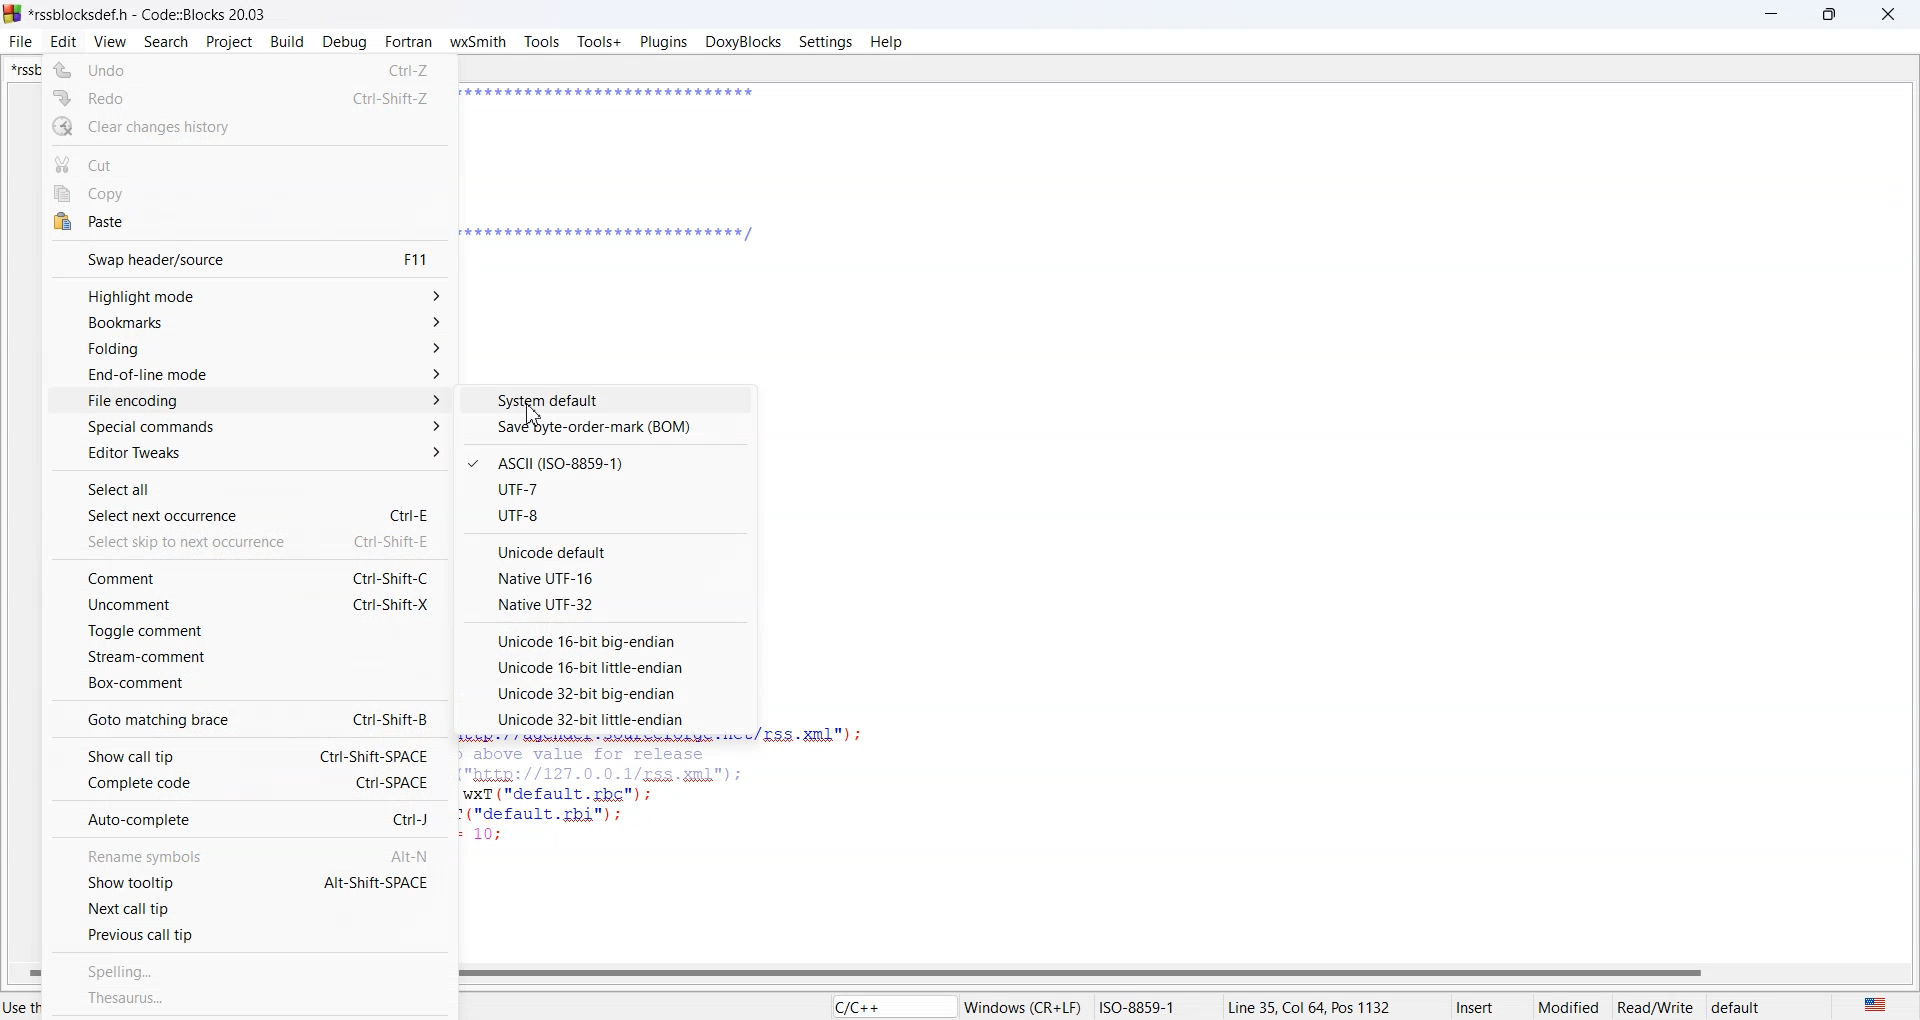 This screenshot has width=1920, height=1020. What do you see at coordinates (608, 577) in the screenshot?
I see `Native UTF-16` at bounding box center [608, 577].